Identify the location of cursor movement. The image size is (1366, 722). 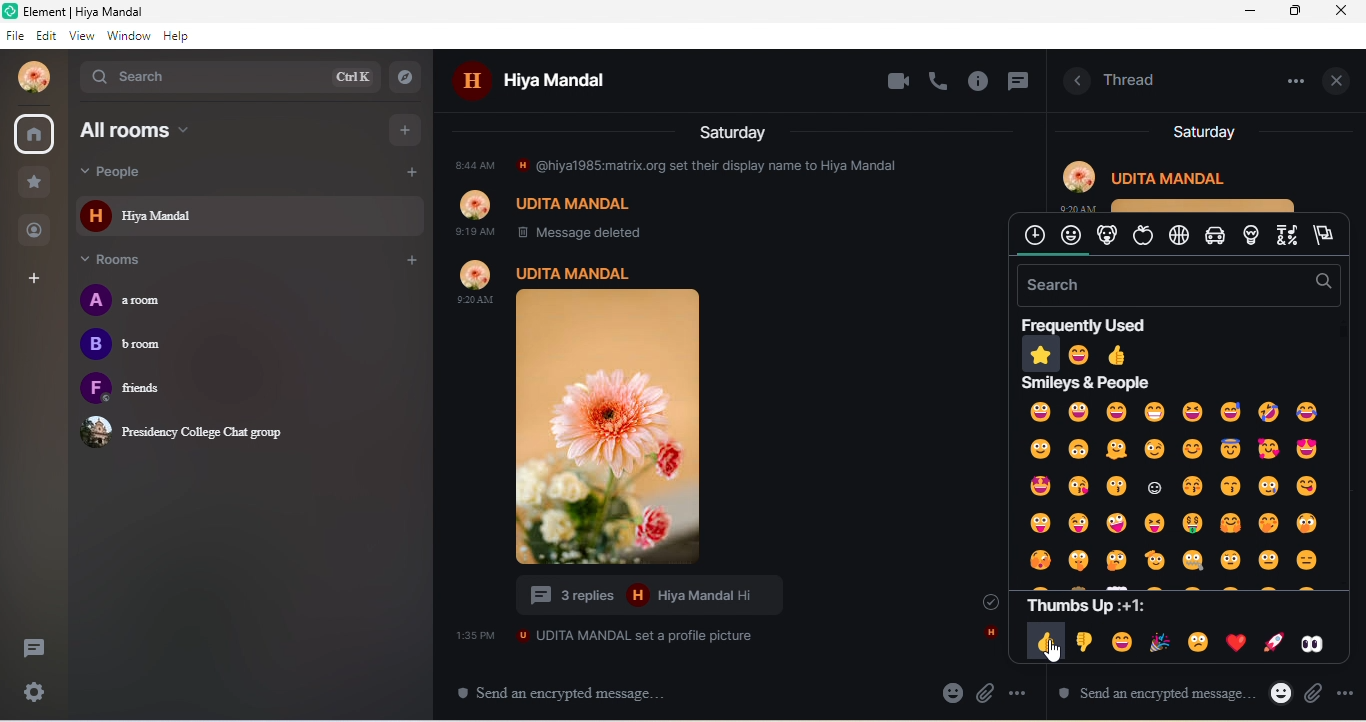
(1054, 653).